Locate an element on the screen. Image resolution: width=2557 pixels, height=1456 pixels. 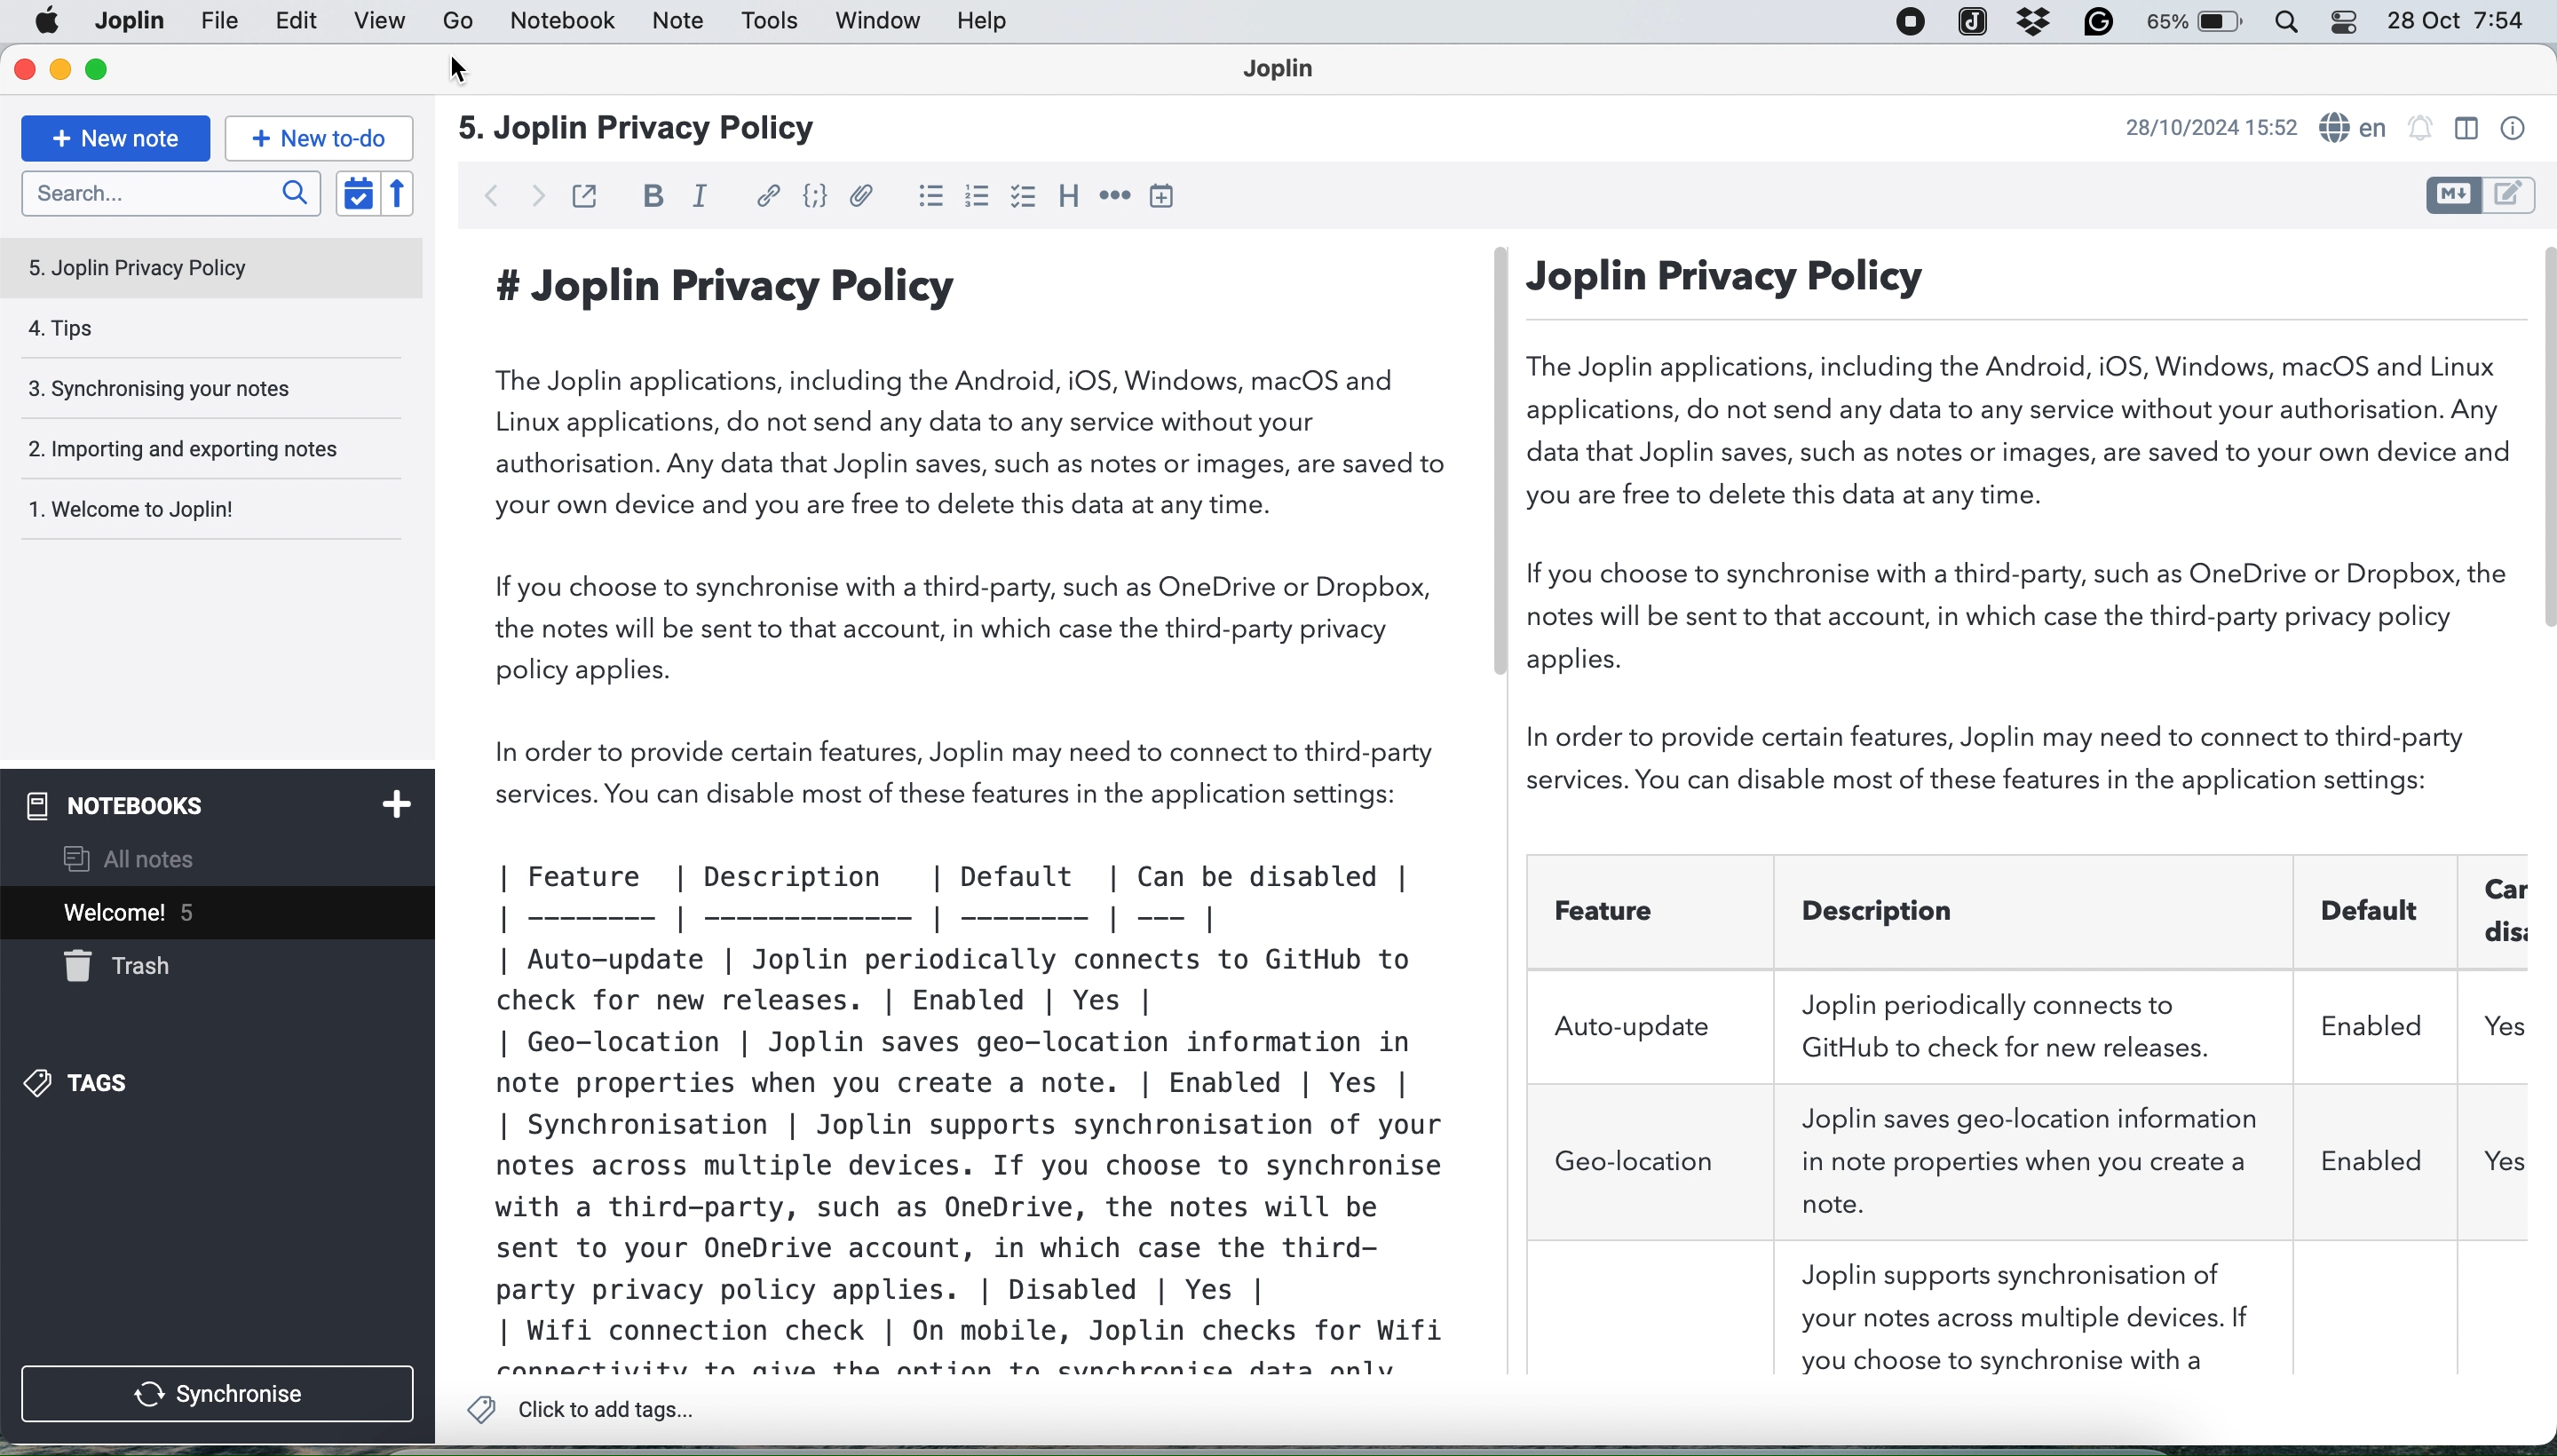
new to do is located at coordinates (318, 136).